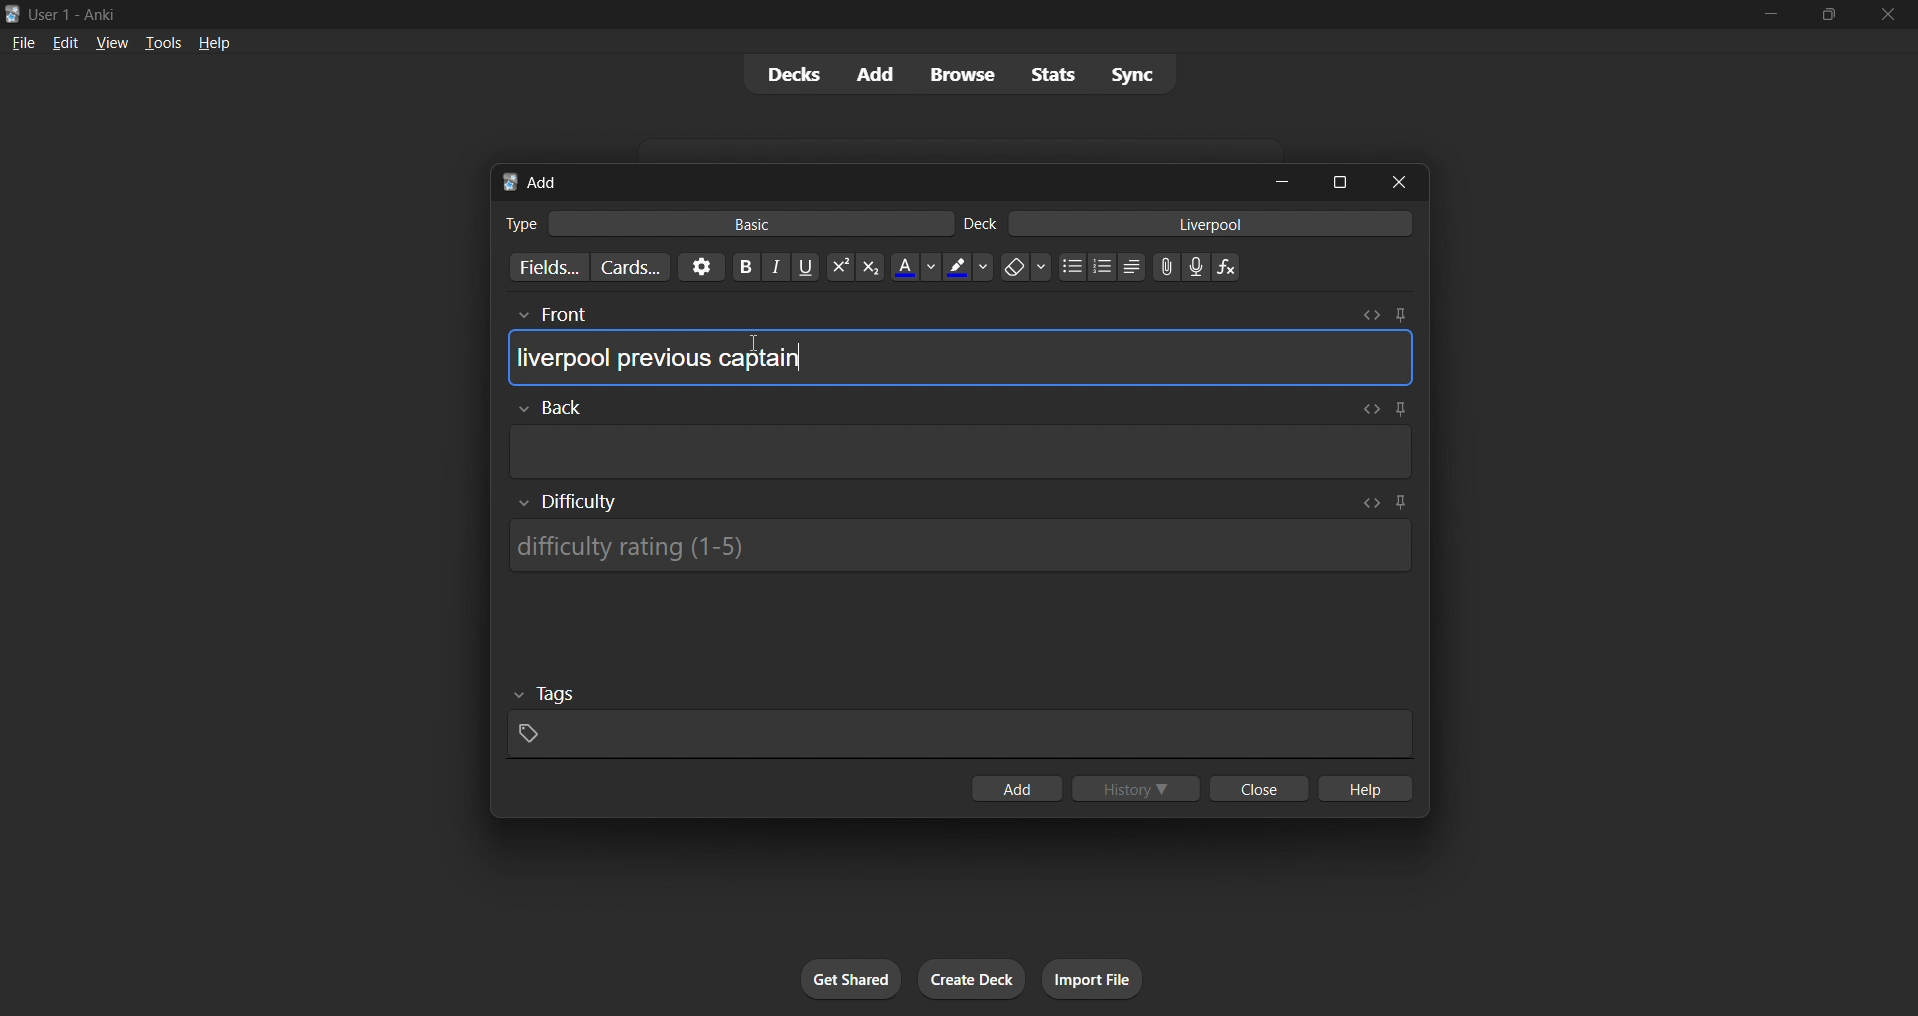 This screenshot has width=1918, height=1016. Describe the element at coordinates (778, 269) in the screenshot. I see `italic` at that location.